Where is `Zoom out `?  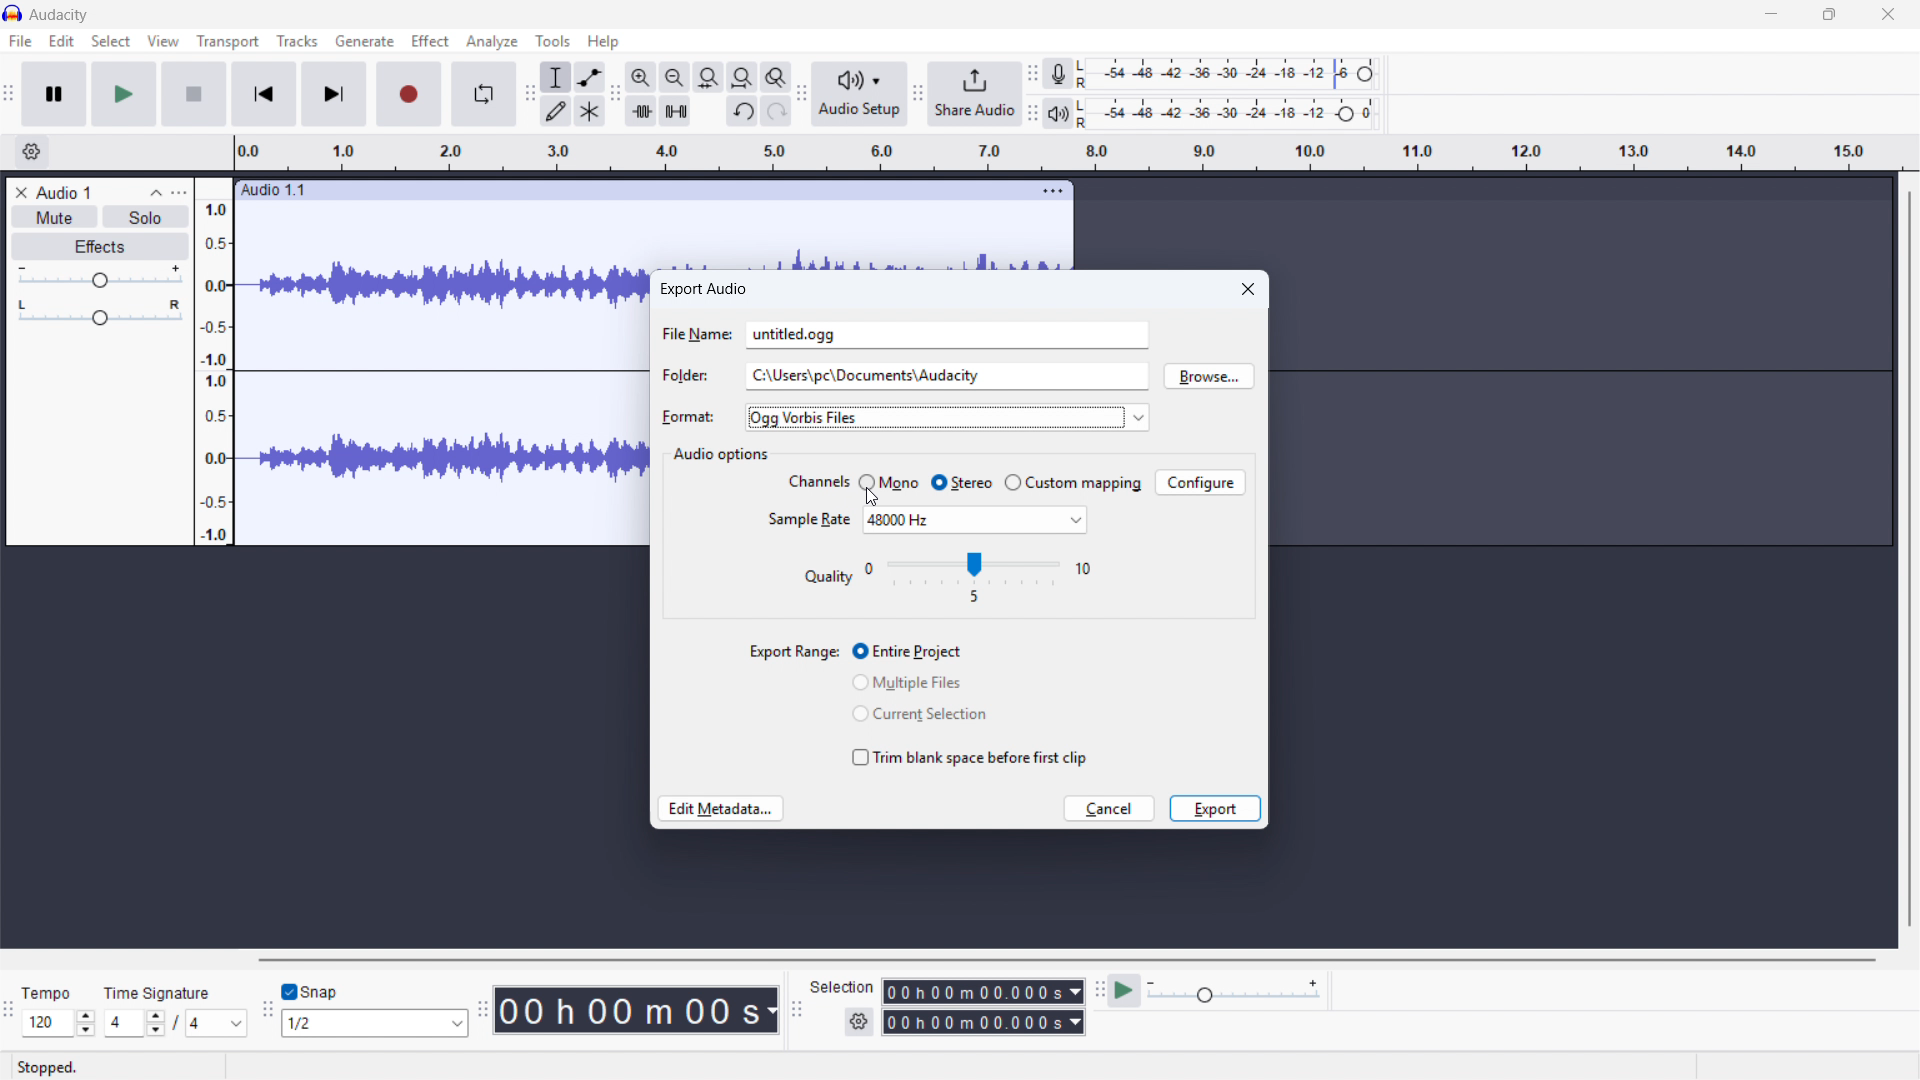
Zoom out  is located at coordinates (675, 76).